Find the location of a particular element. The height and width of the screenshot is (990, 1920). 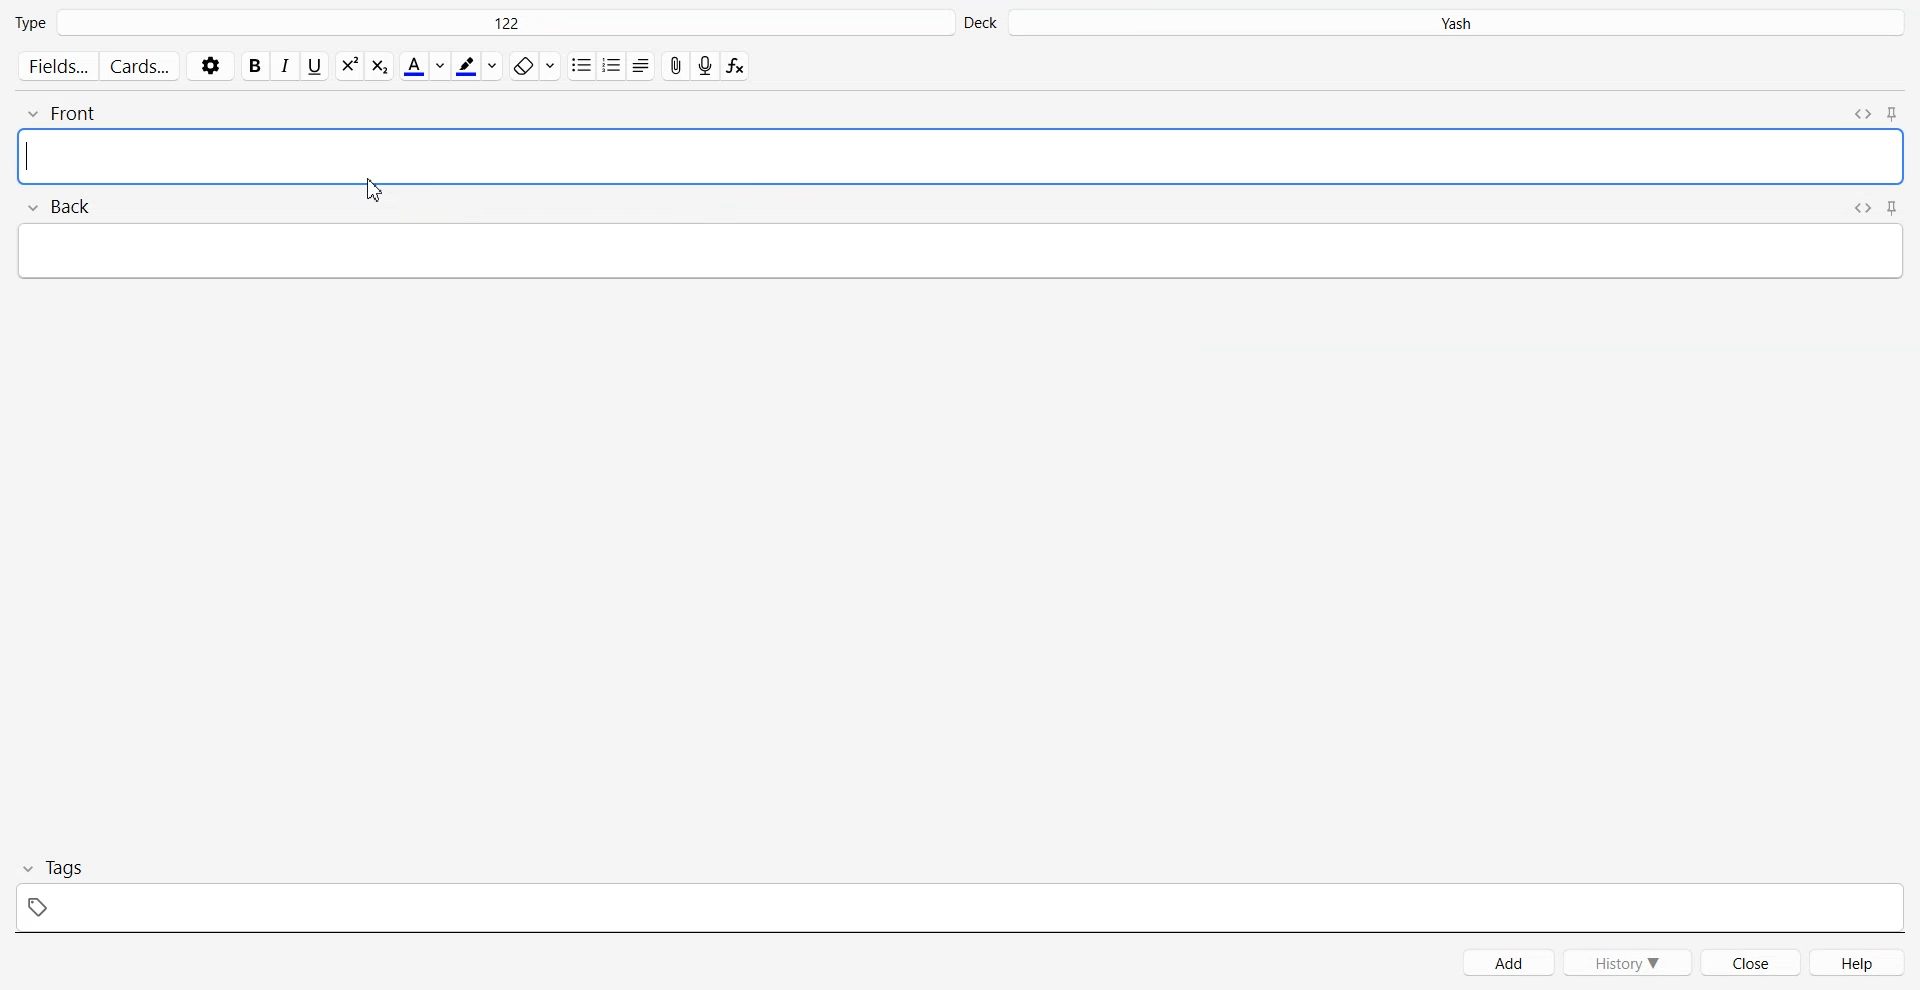

Tag is located at coordinates (960, 890).